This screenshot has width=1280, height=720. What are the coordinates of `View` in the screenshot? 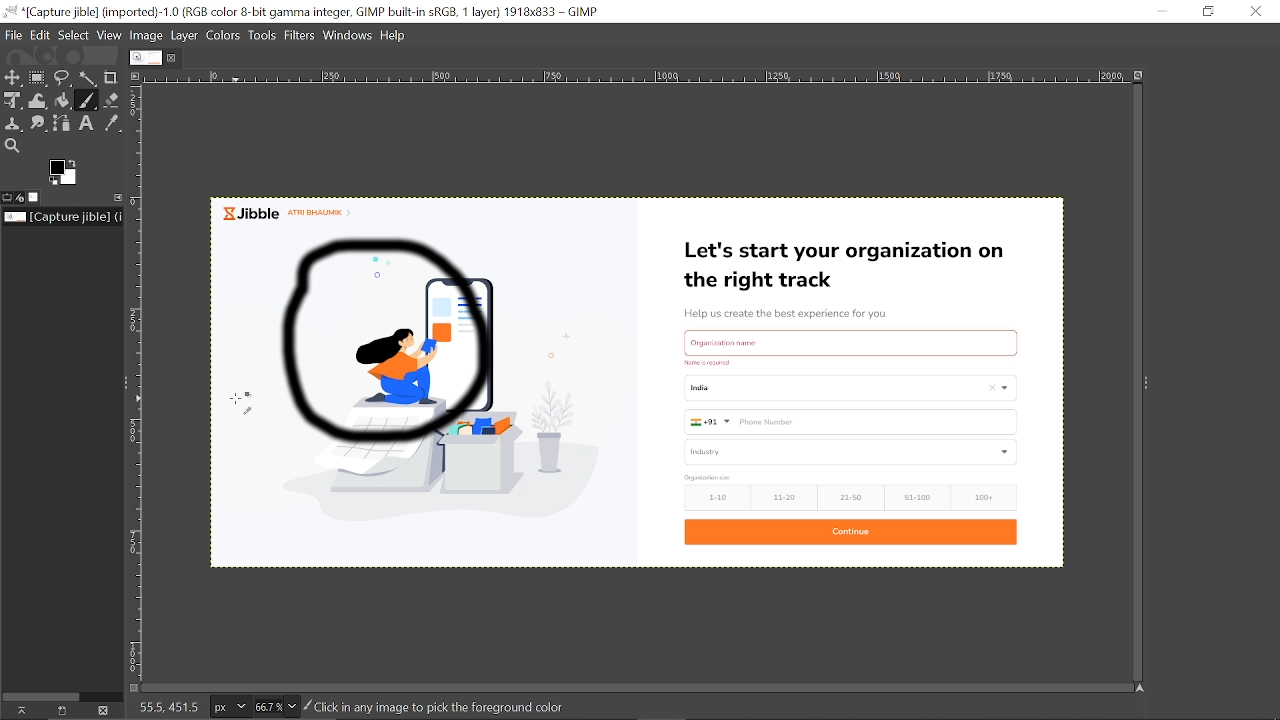 It's located at (109, 36).